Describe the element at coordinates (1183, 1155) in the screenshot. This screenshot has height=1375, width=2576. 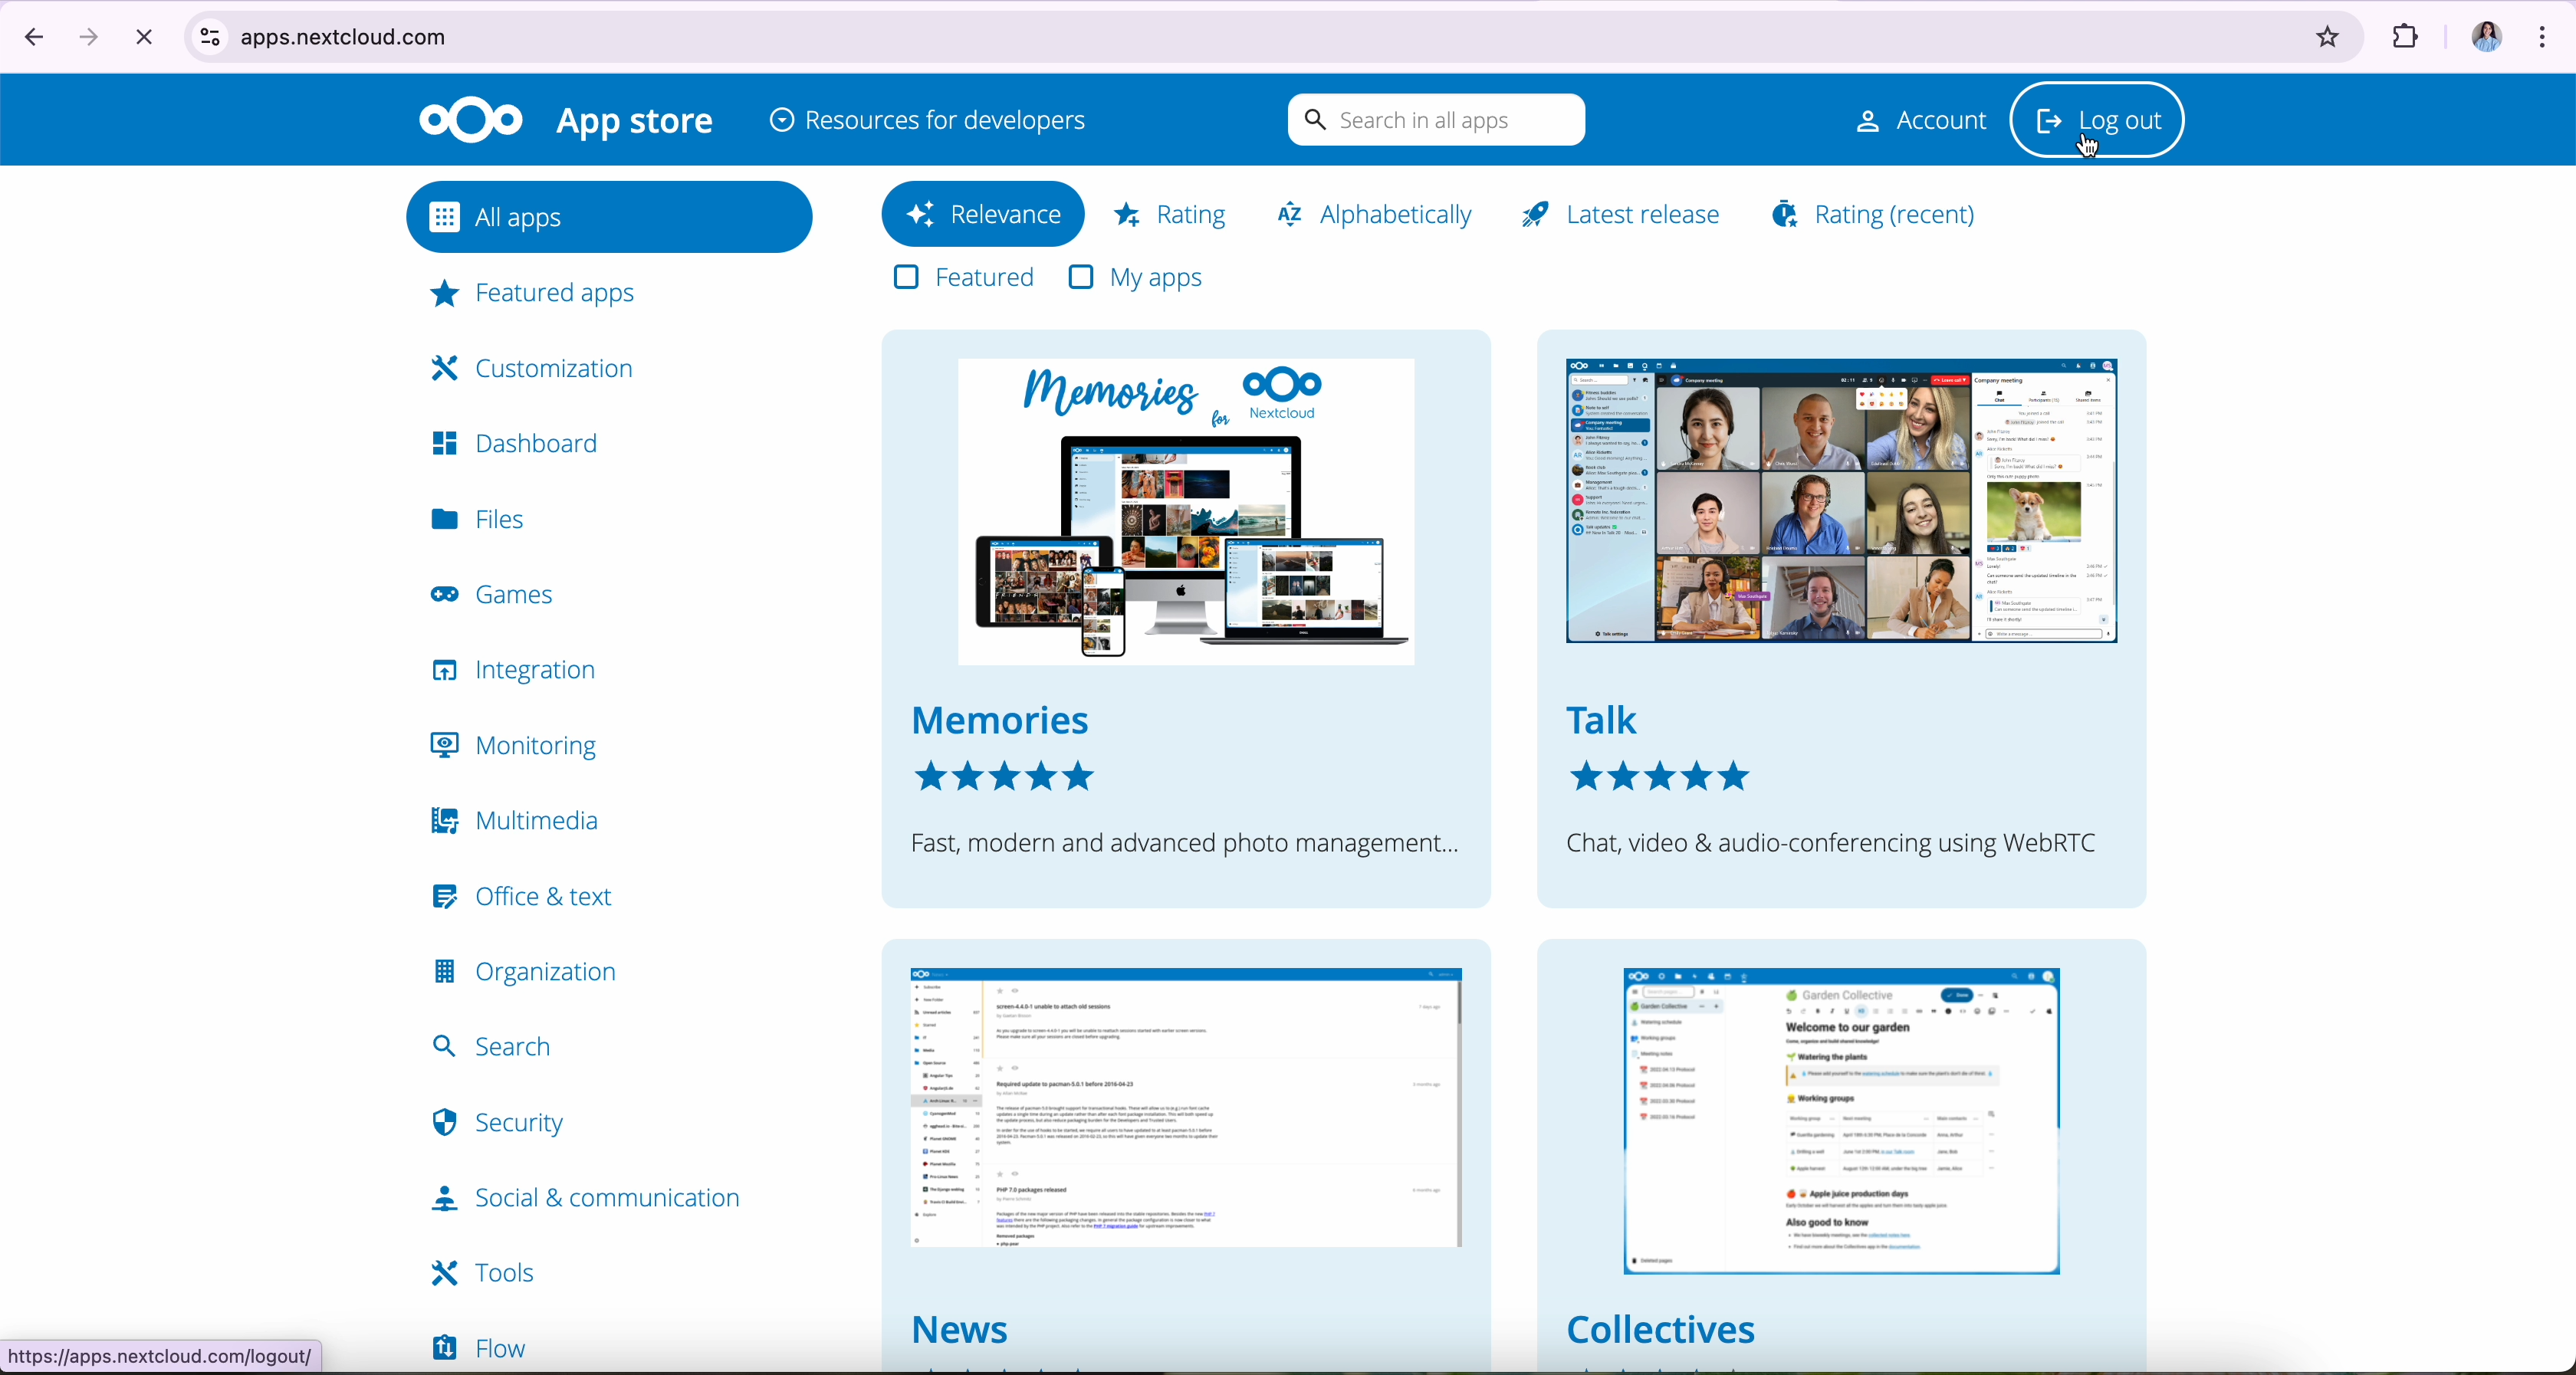
I see `news ` at that location.